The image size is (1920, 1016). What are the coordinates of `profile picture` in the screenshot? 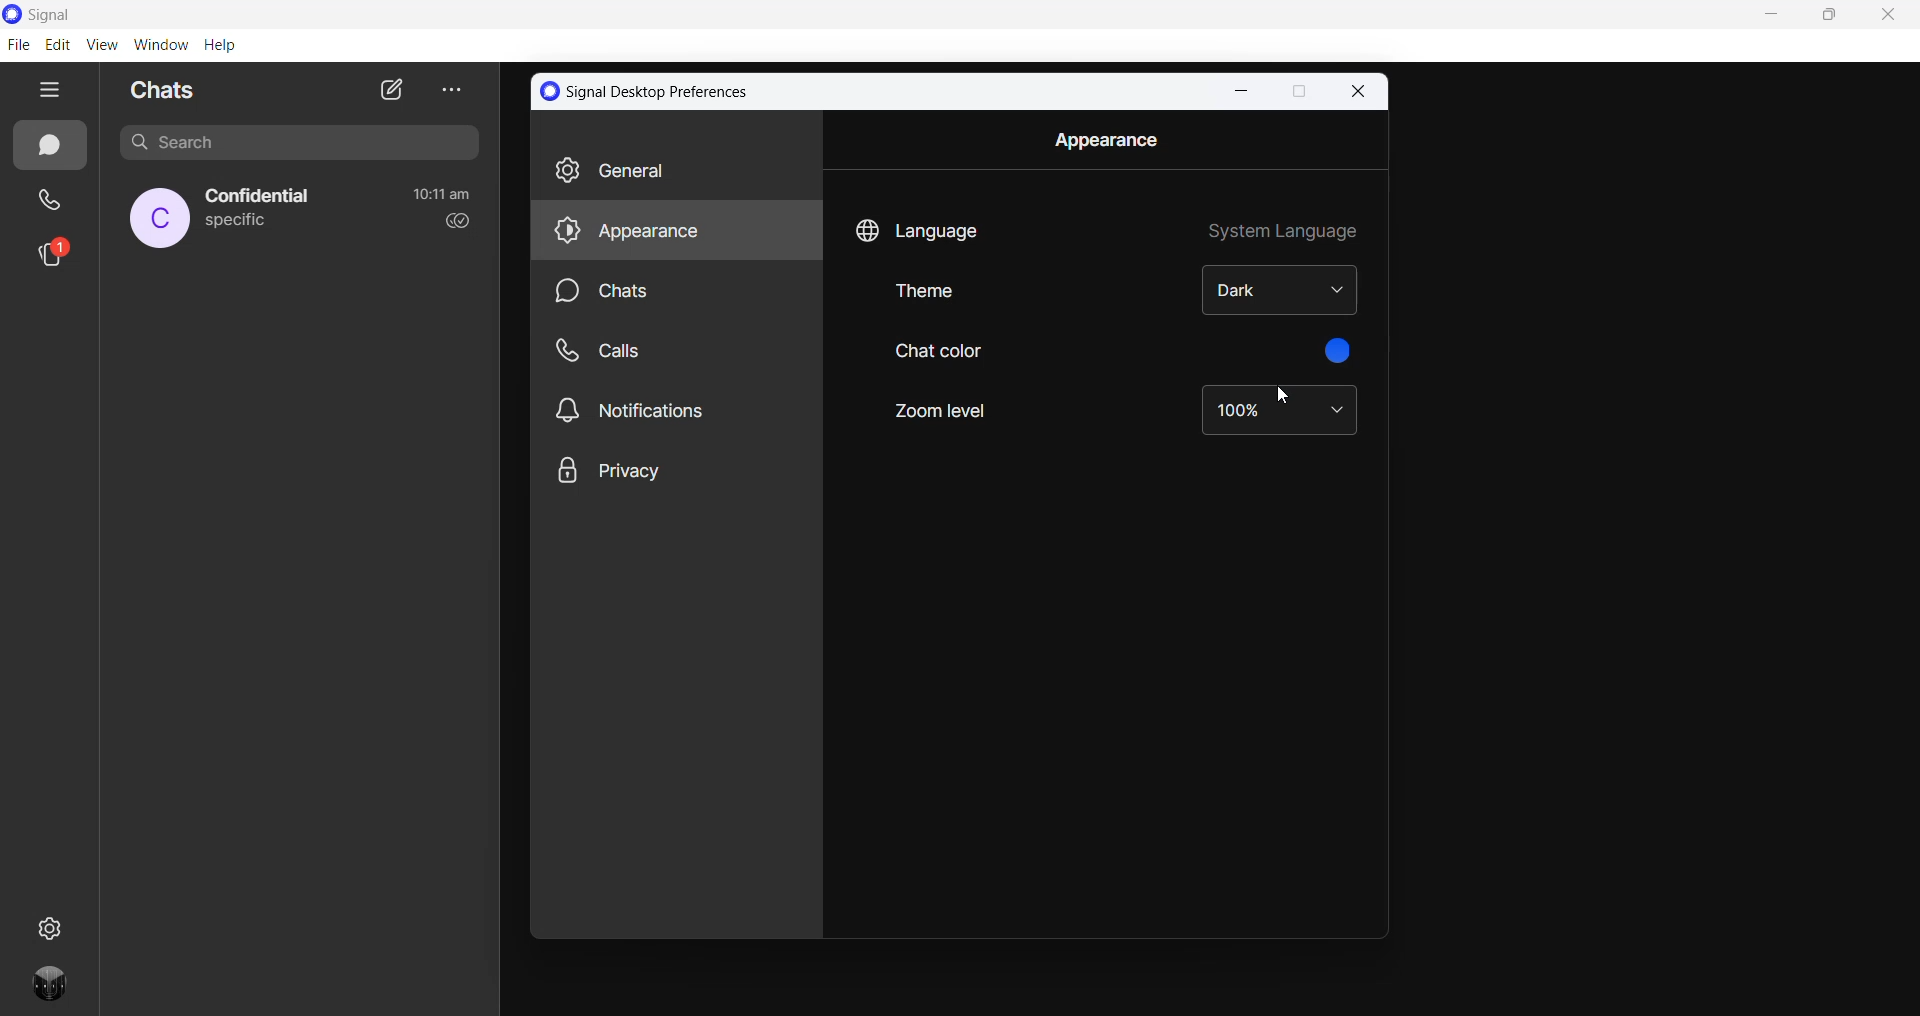 It's located at (160, 218).